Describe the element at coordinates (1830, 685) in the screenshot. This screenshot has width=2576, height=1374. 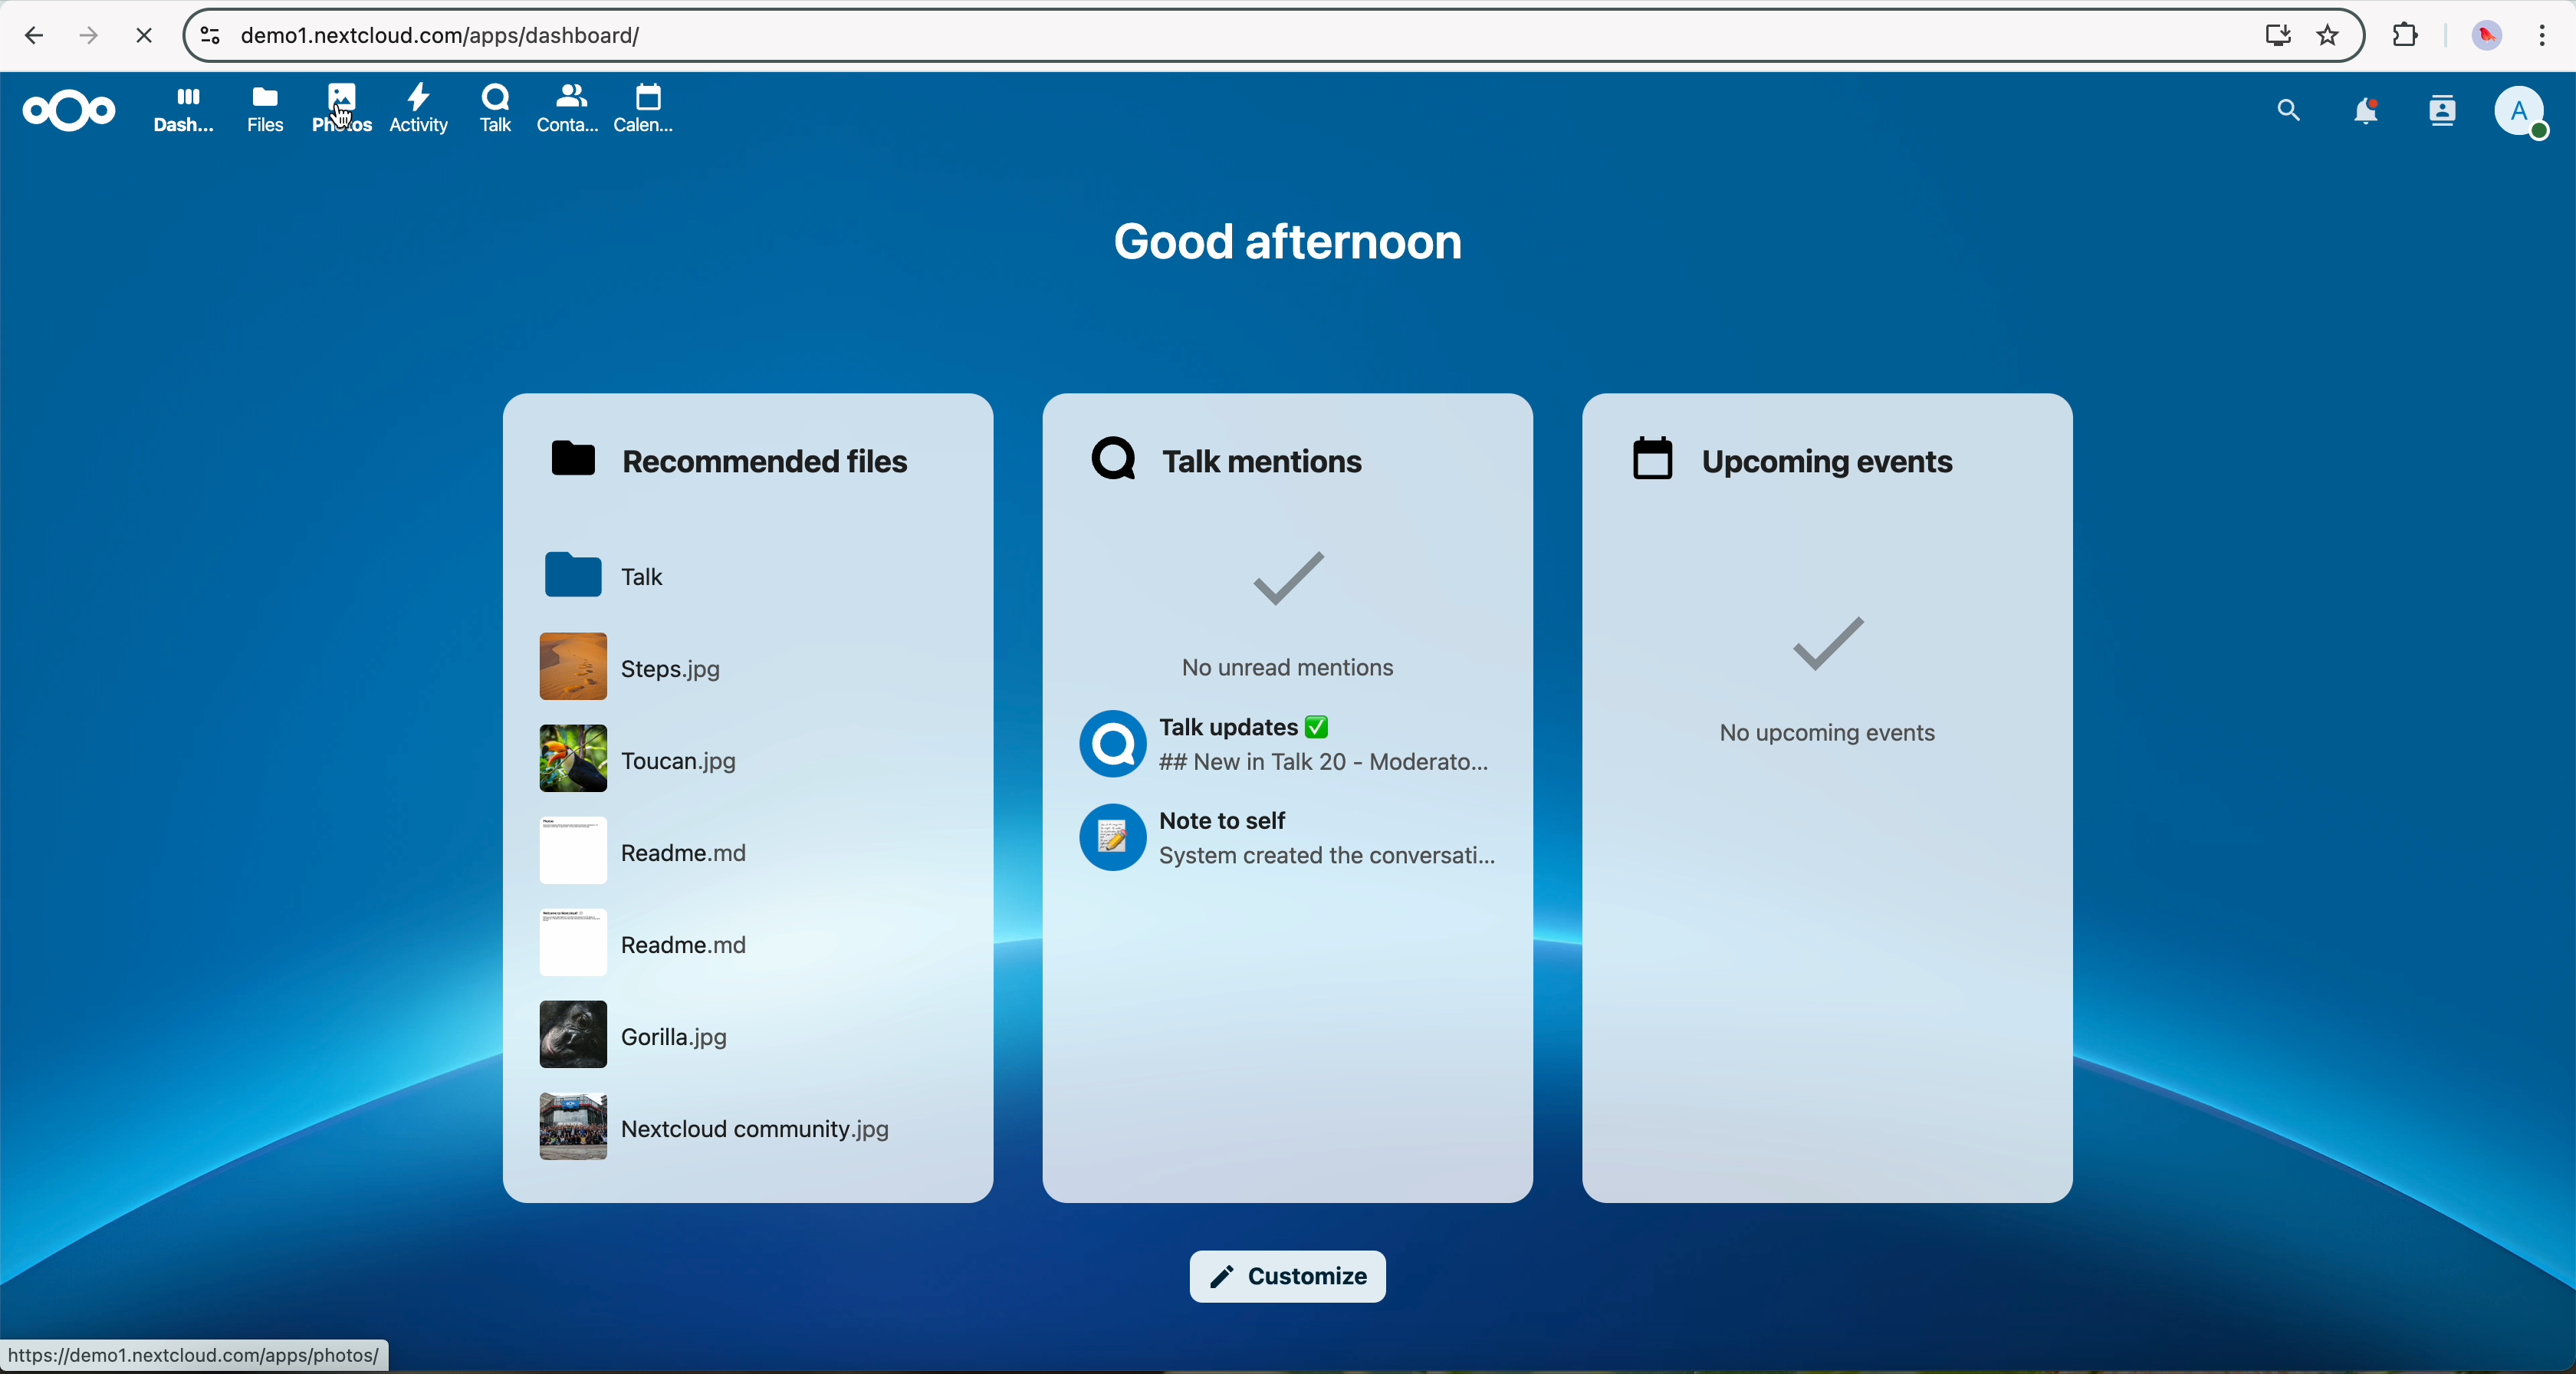
I see `no upcoming events` at that location.